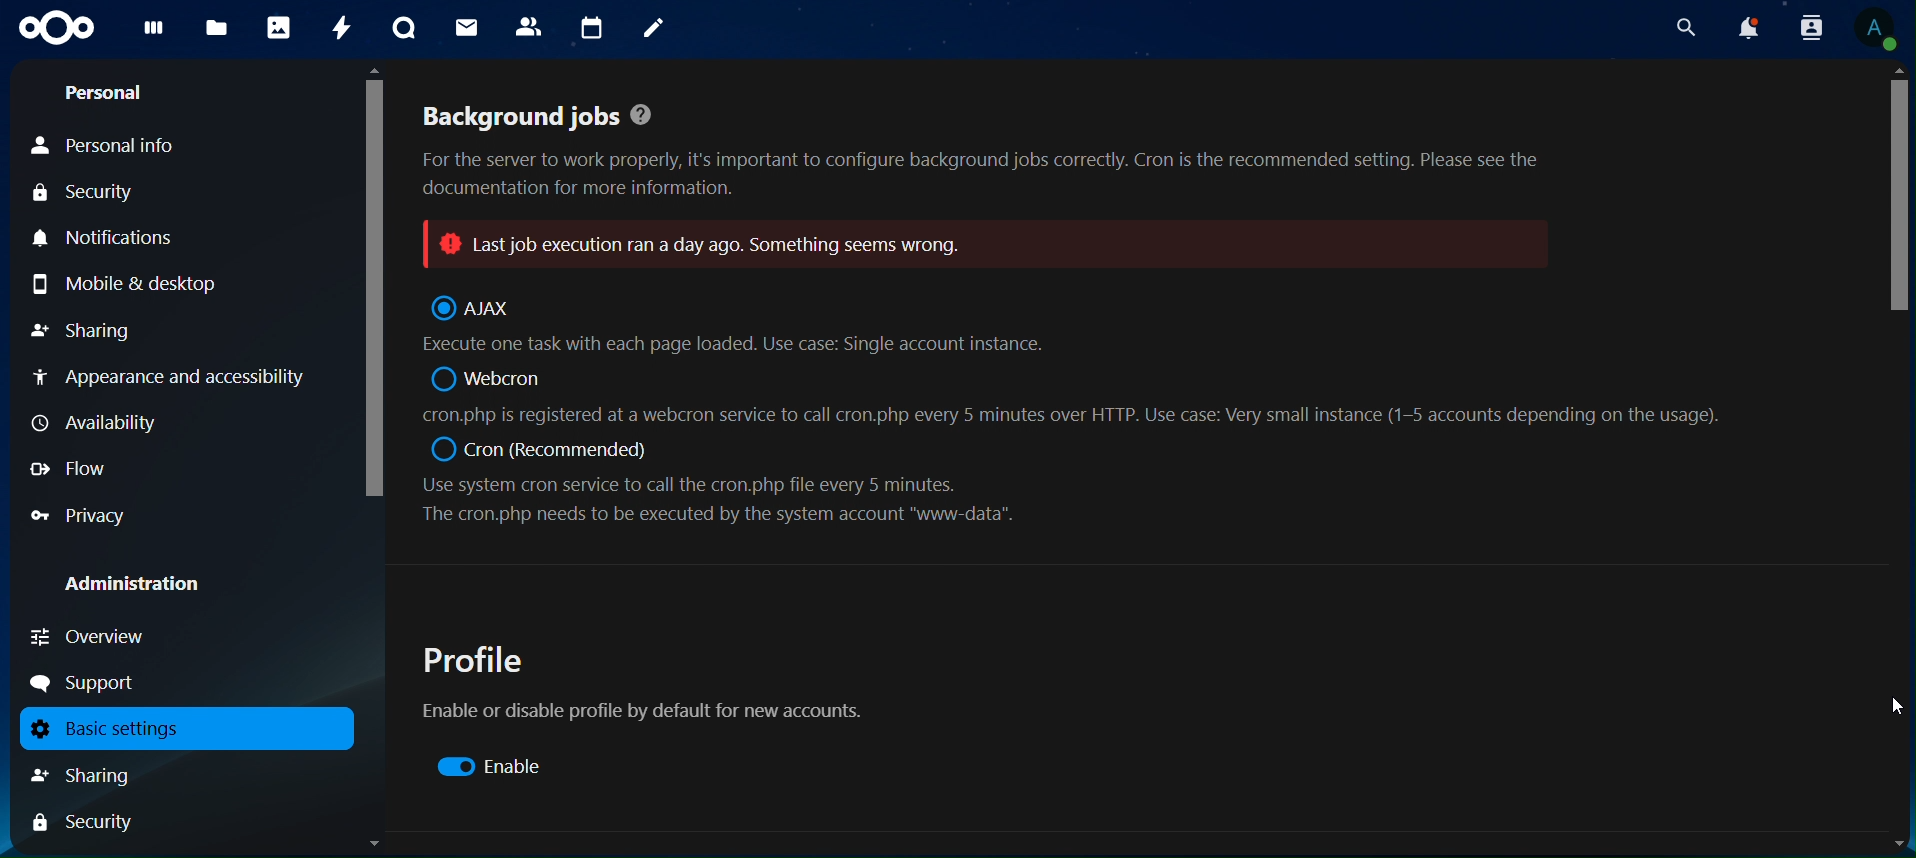 This screenshot has width=1916, height=858. I want to click on overview, so click(90, 636).